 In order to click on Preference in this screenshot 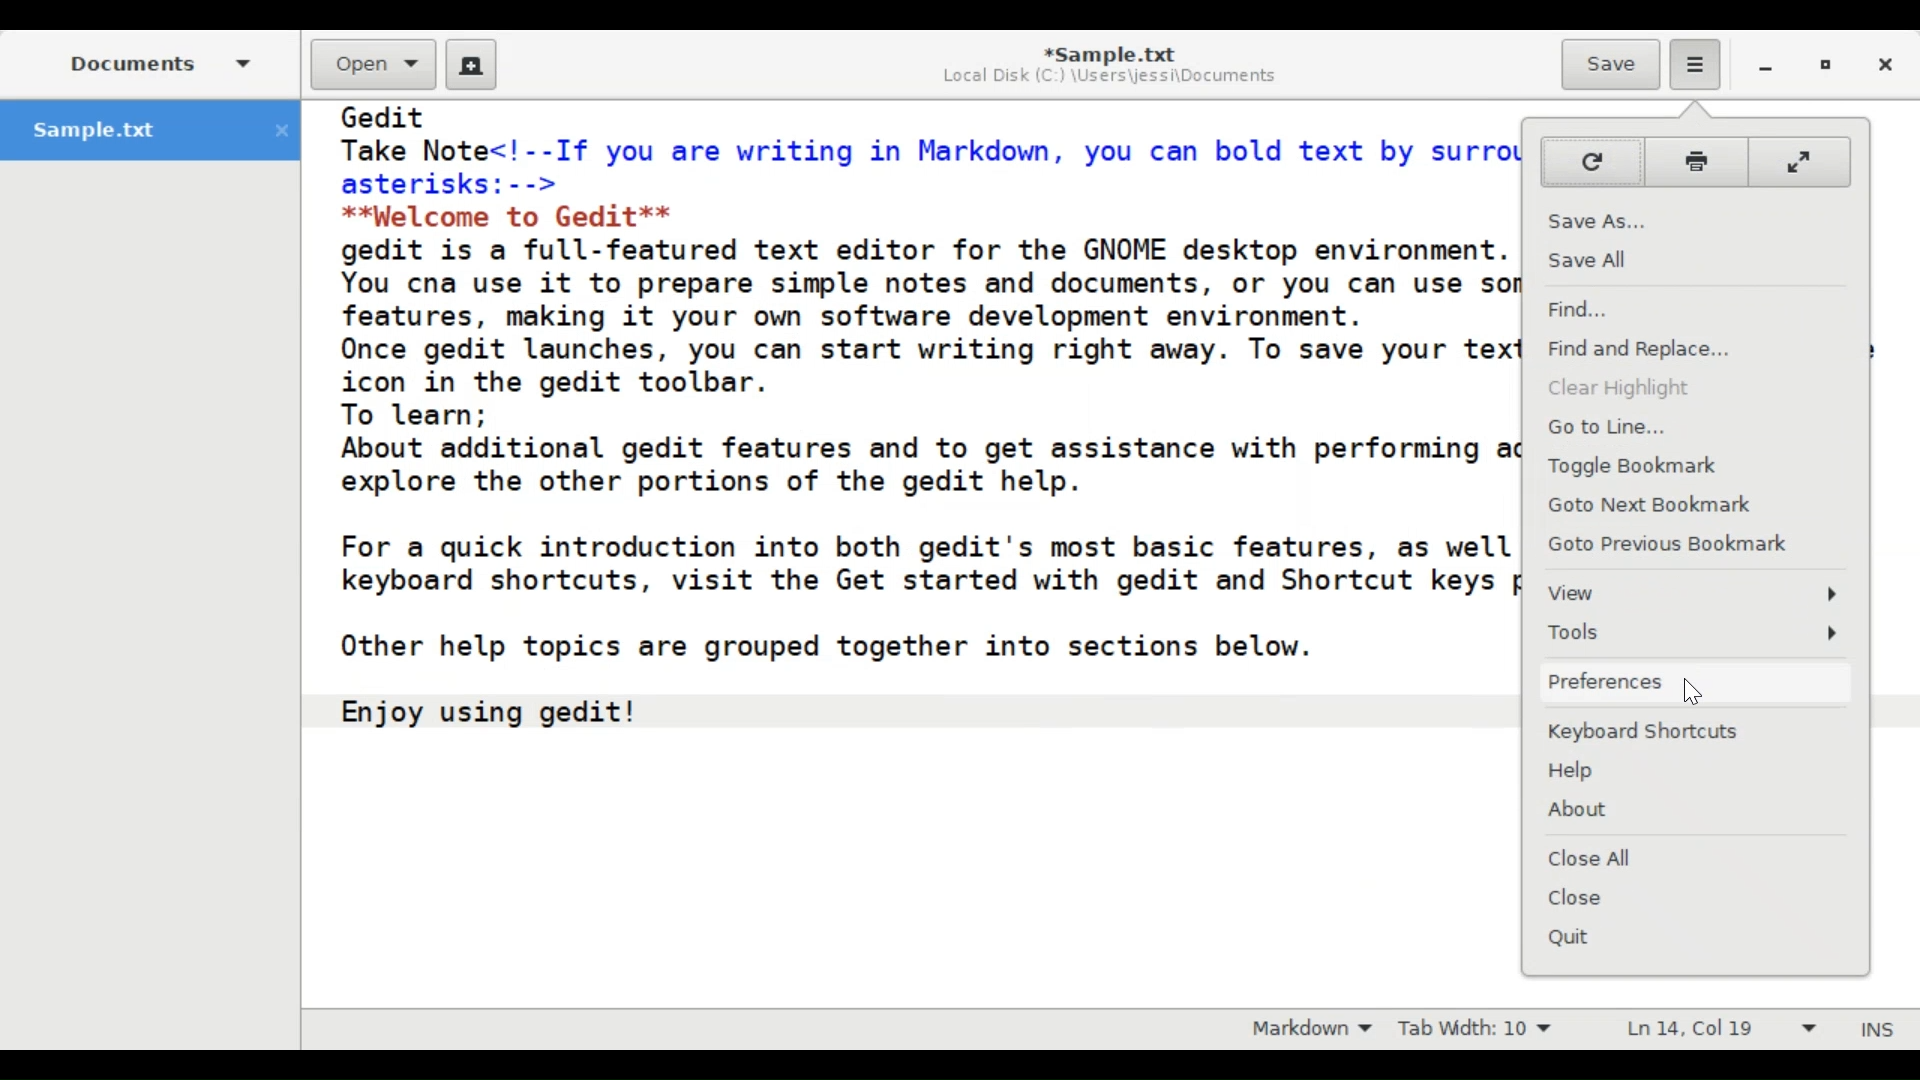, I will do `click(1689, 681)`.